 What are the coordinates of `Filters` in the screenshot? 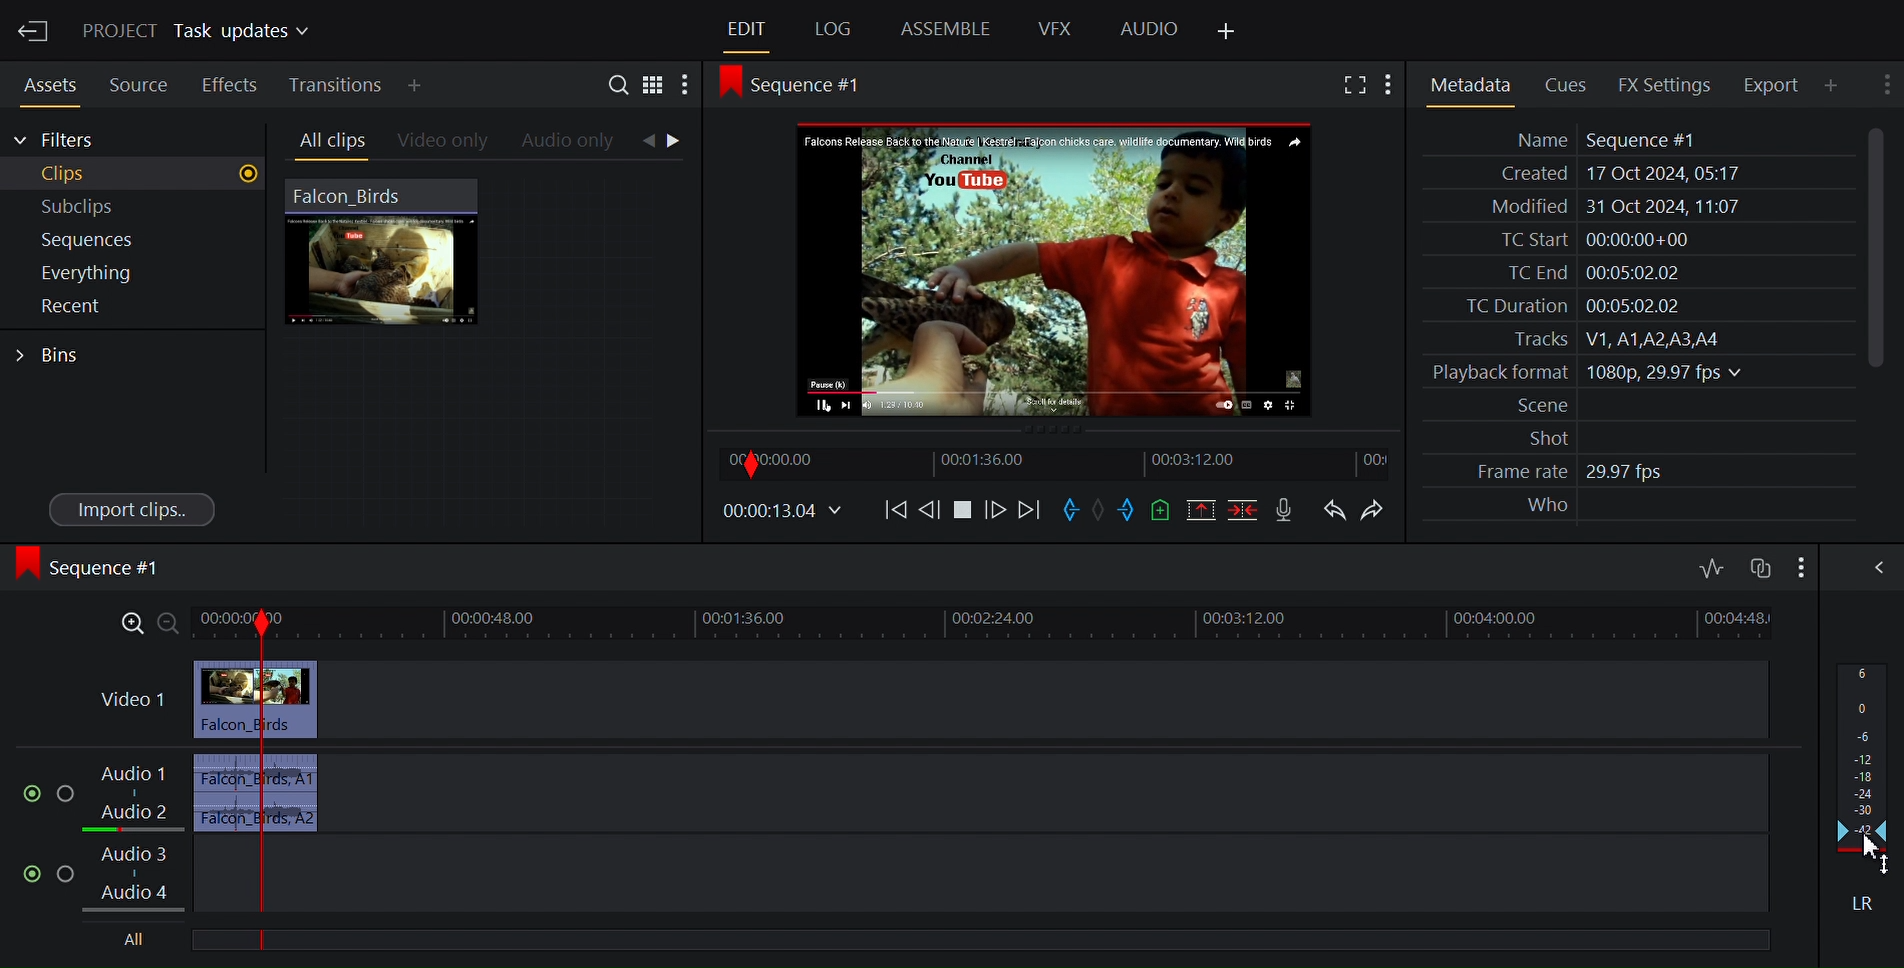 It's located at (57, 141).